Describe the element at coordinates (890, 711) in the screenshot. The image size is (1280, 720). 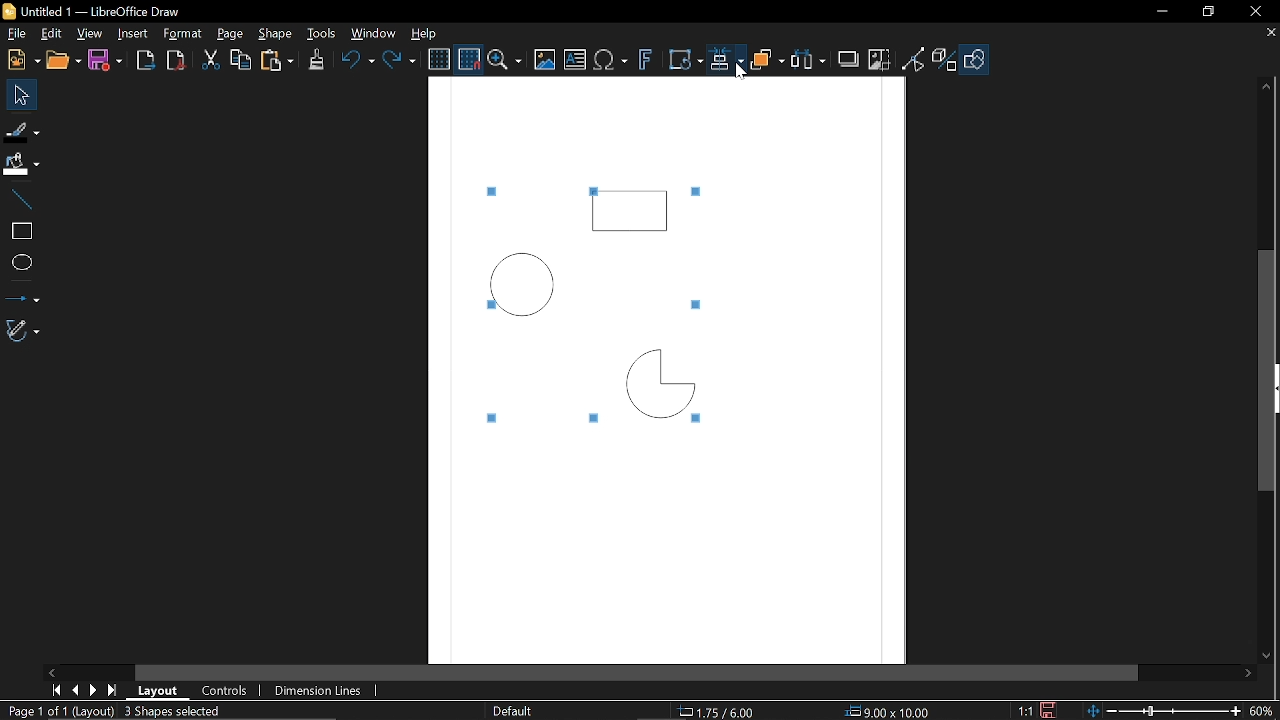
I see `9.00x10.00 (object Size)` at that location.